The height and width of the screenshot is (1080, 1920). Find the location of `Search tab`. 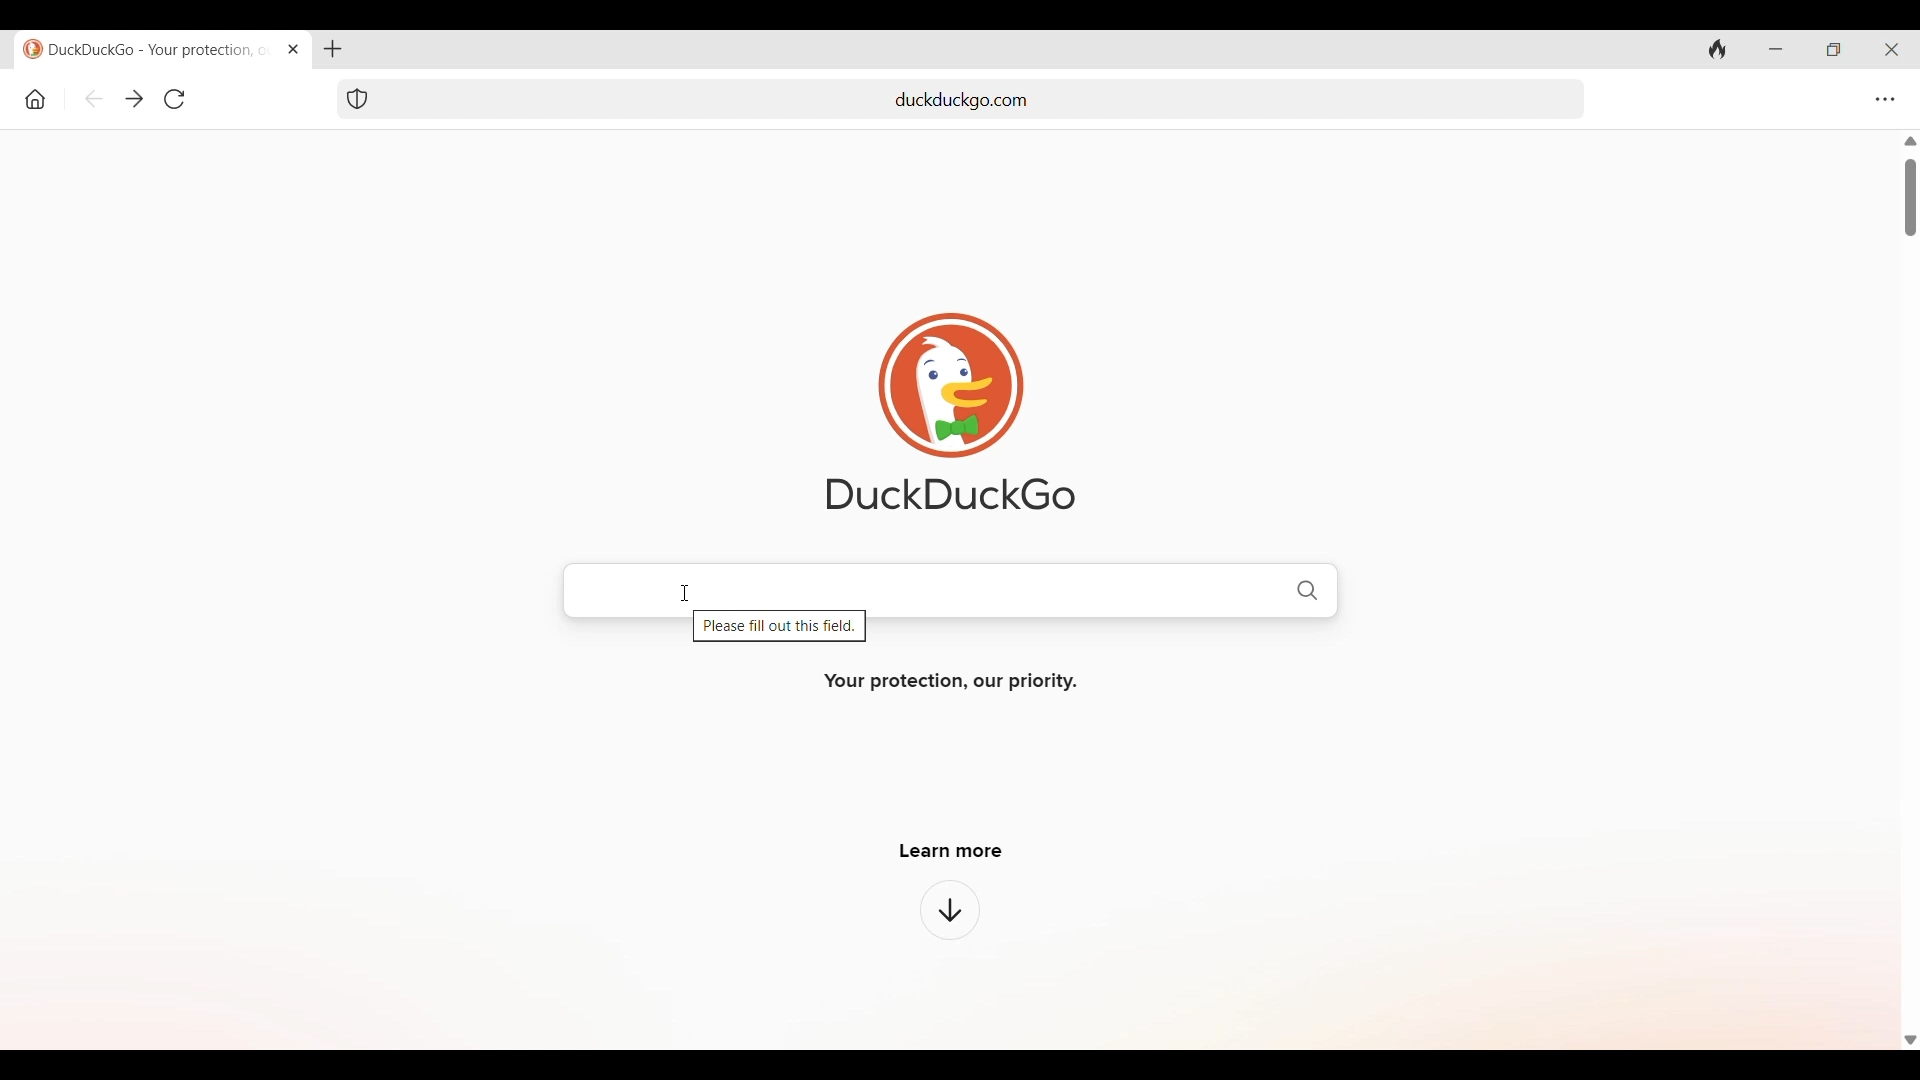

Search tab is located at coordinates (1307, 100).